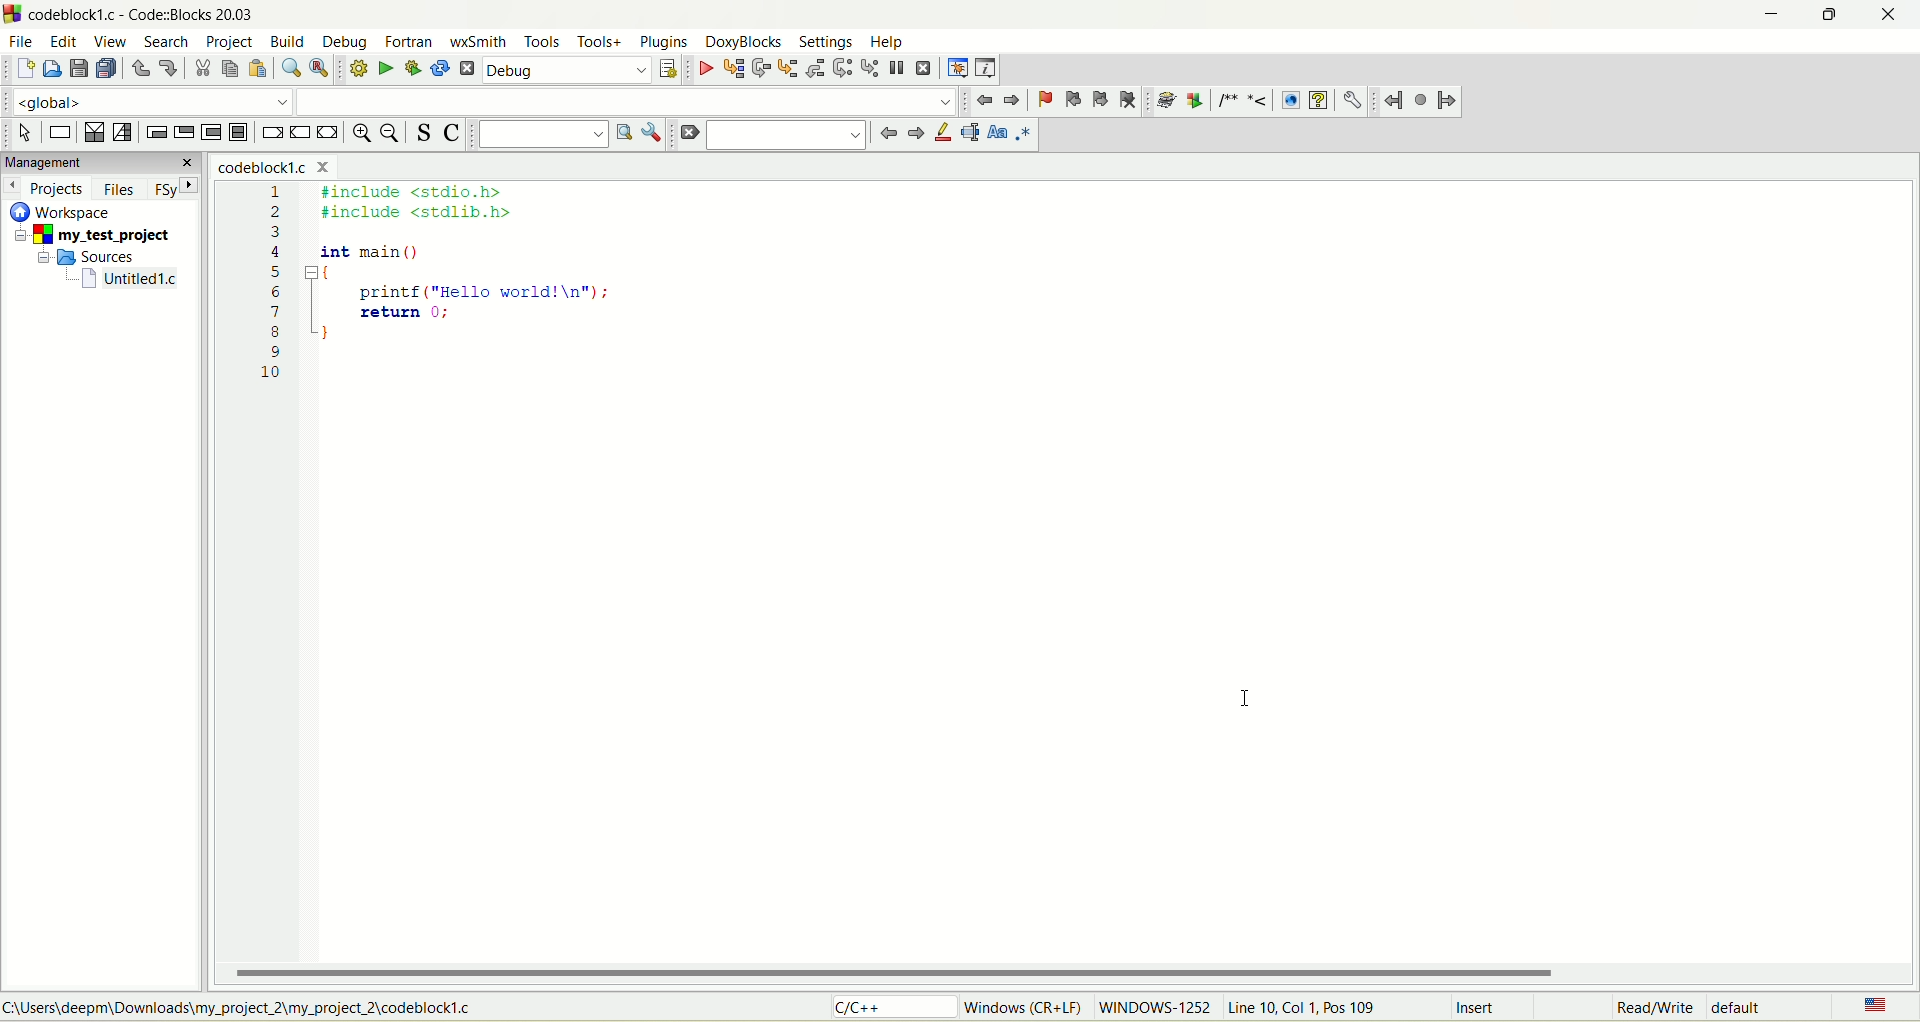  I want to click on logo, so click(12, 13).